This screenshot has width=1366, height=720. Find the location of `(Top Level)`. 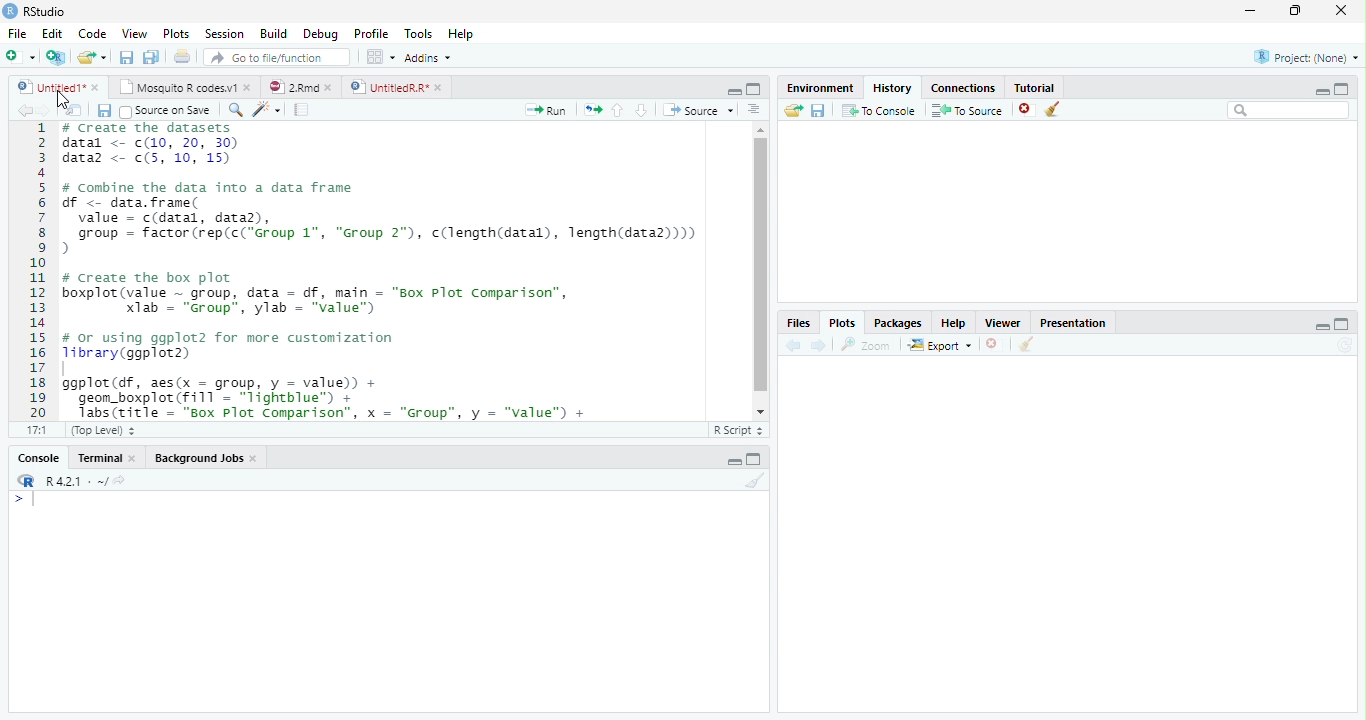

(Top Level) is located at coordinates (101, 431).